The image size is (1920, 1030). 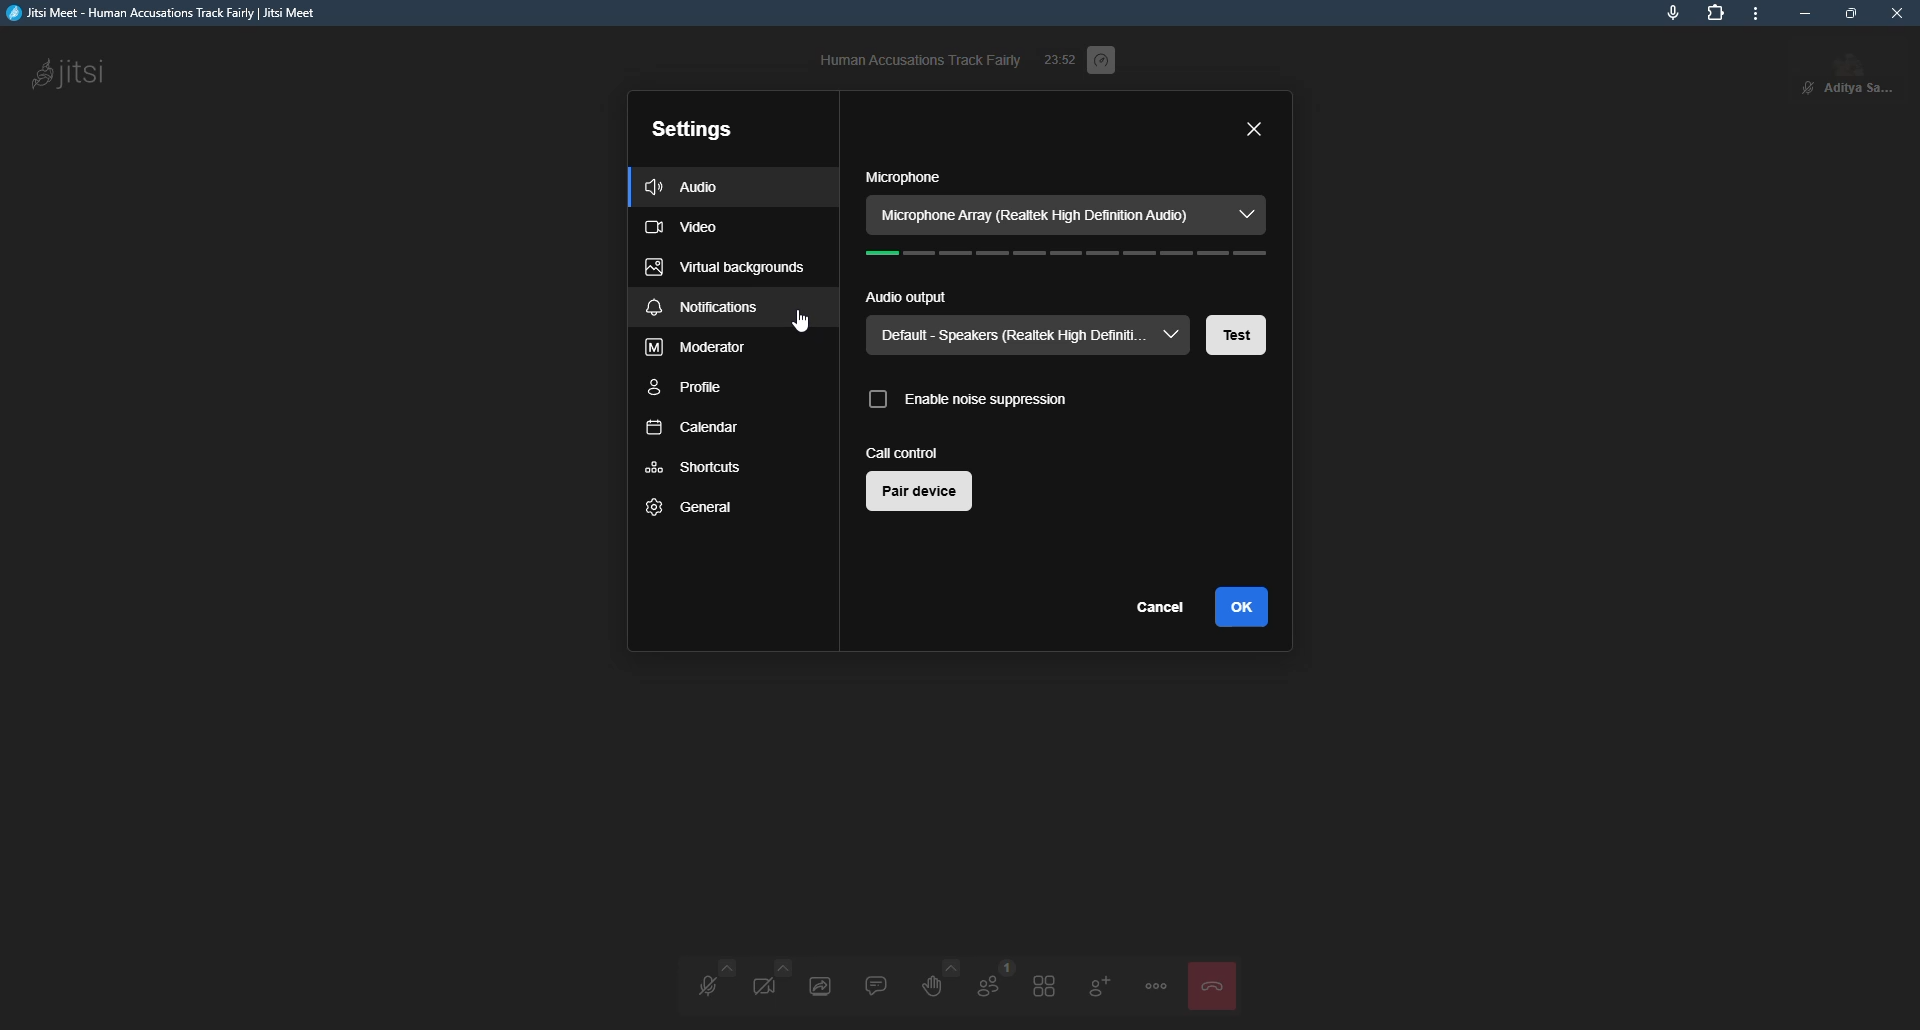 I want to click on cursor, so click(x=805, y=322).